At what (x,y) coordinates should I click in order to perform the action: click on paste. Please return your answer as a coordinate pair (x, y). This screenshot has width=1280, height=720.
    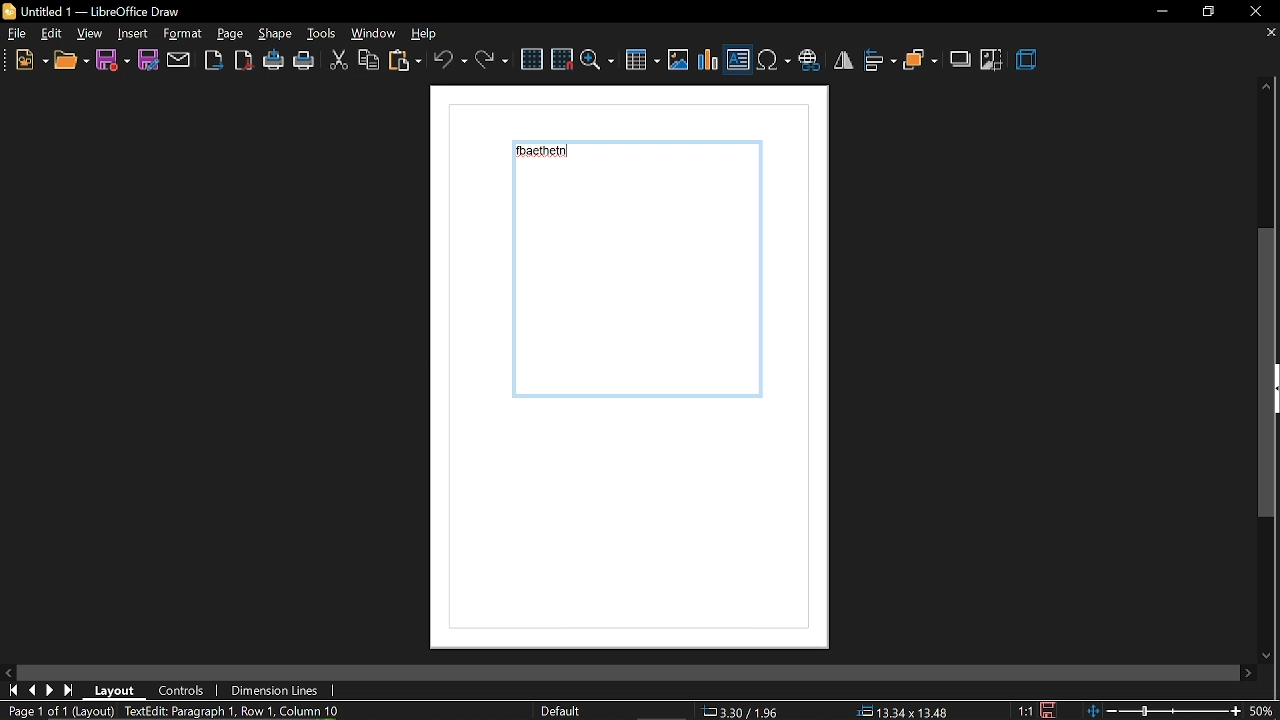
    Looking at the image, I should click on (404, 62).